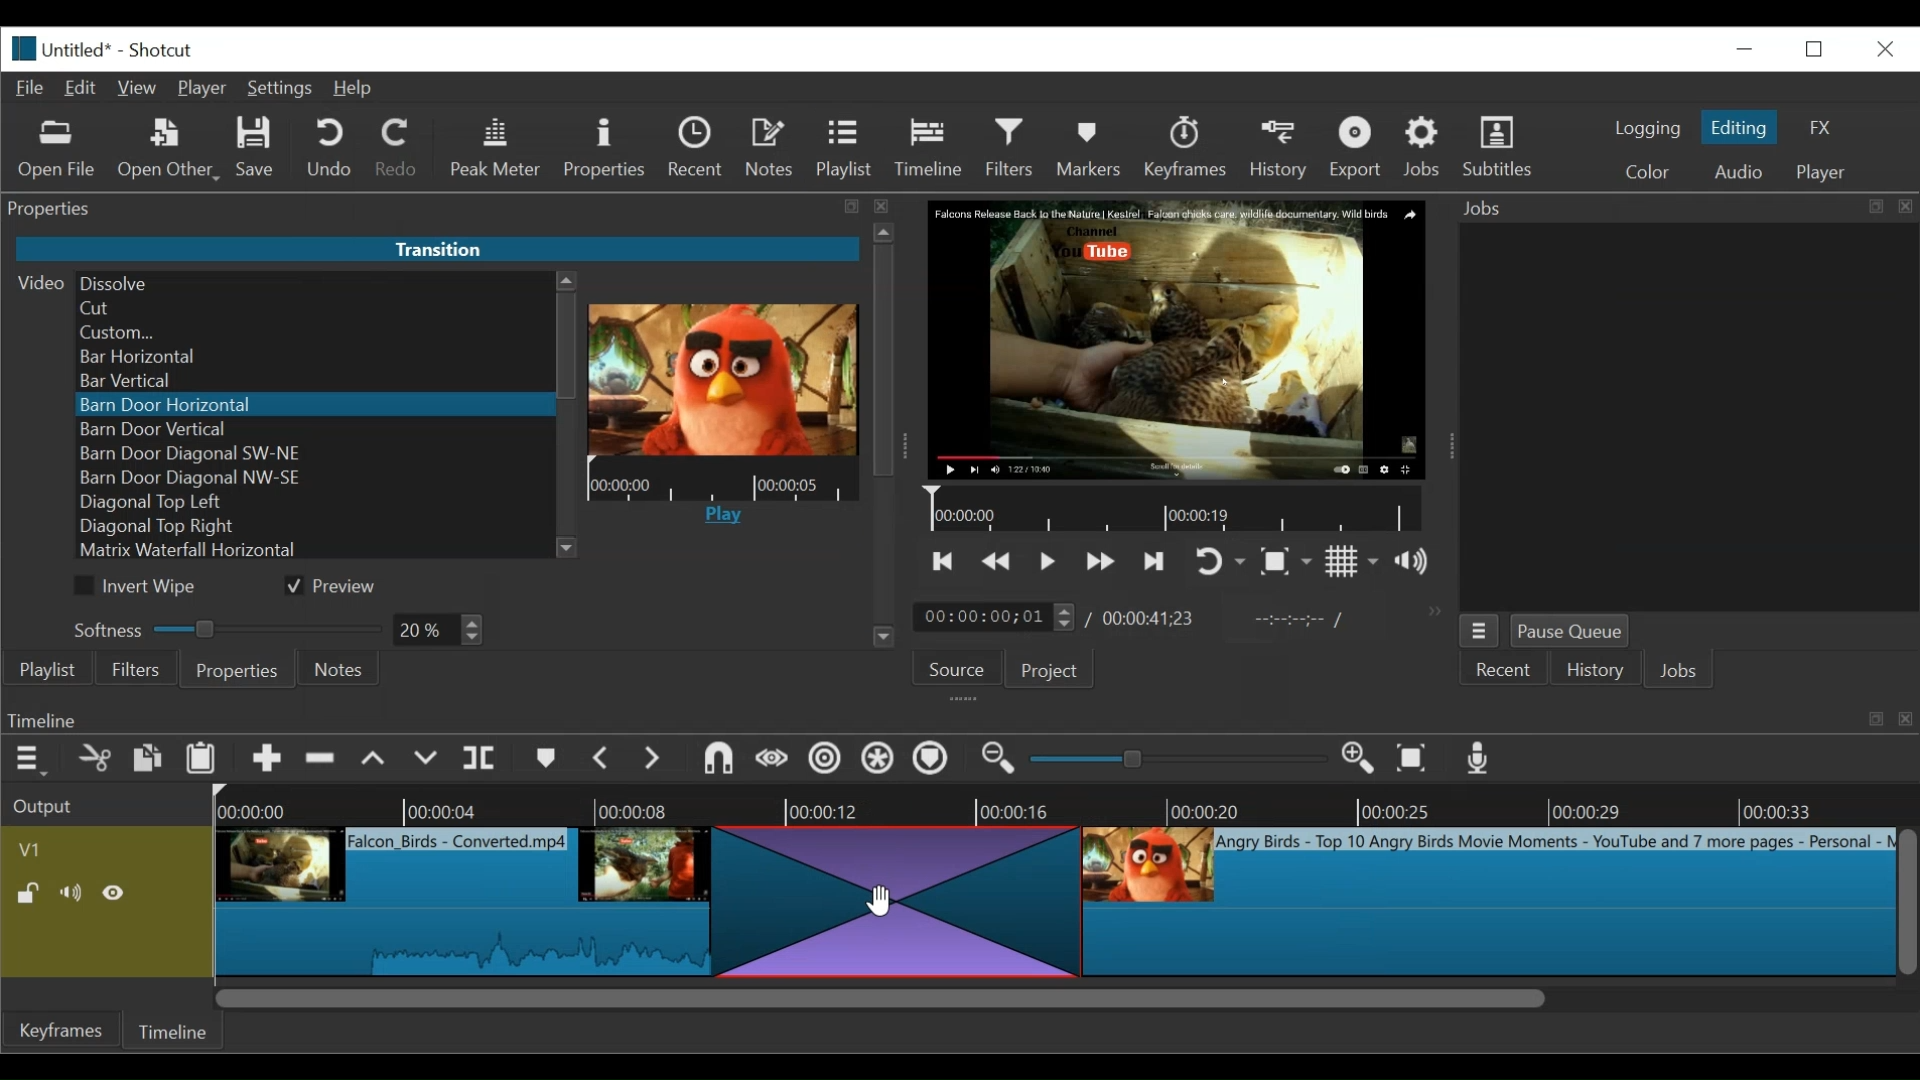  What do you see at coordinates (999, 561) in the screenshot?
I see `Play quickly backward` at bounding box center [999, 561].